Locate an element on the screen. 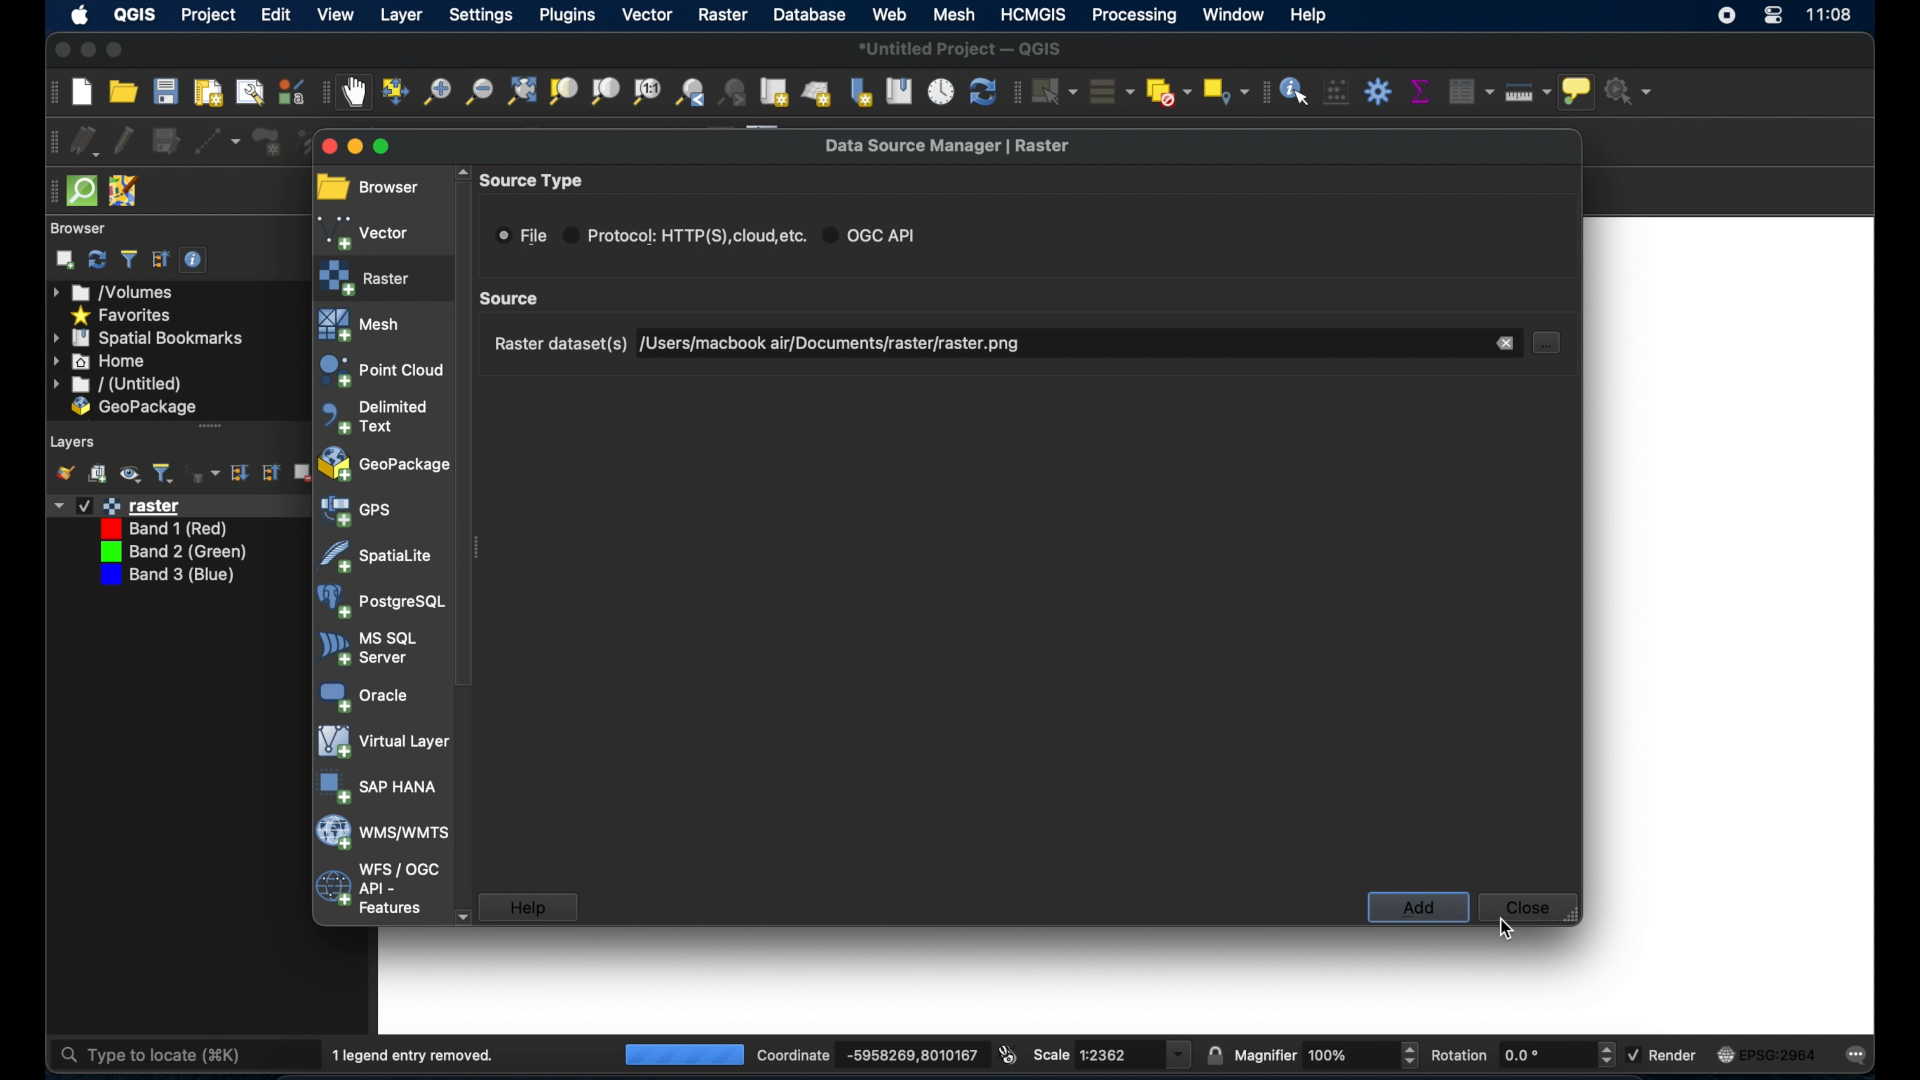 This screenshot has height=1080, width=1920. quicksom is located at coordinates (82, 191).